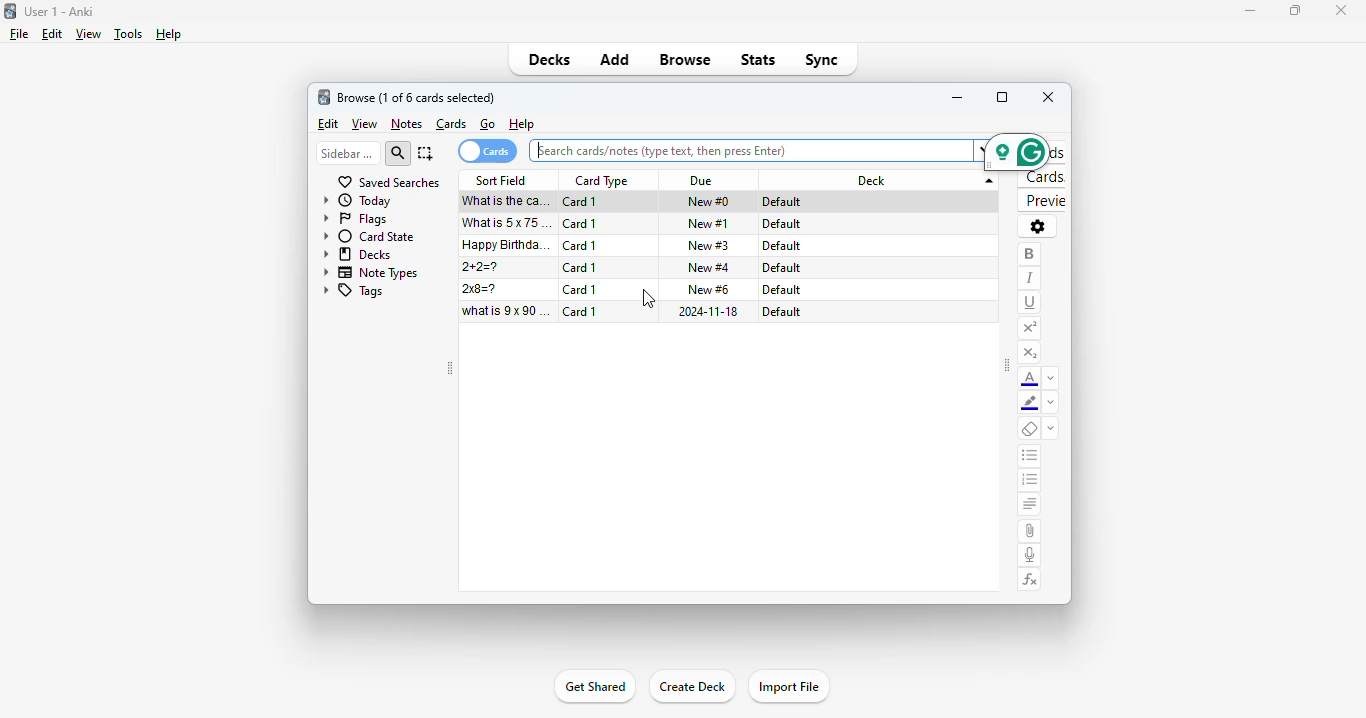 The width and height of the screenshot is (1366, 718). I want to click on cards, so click(487, 151).